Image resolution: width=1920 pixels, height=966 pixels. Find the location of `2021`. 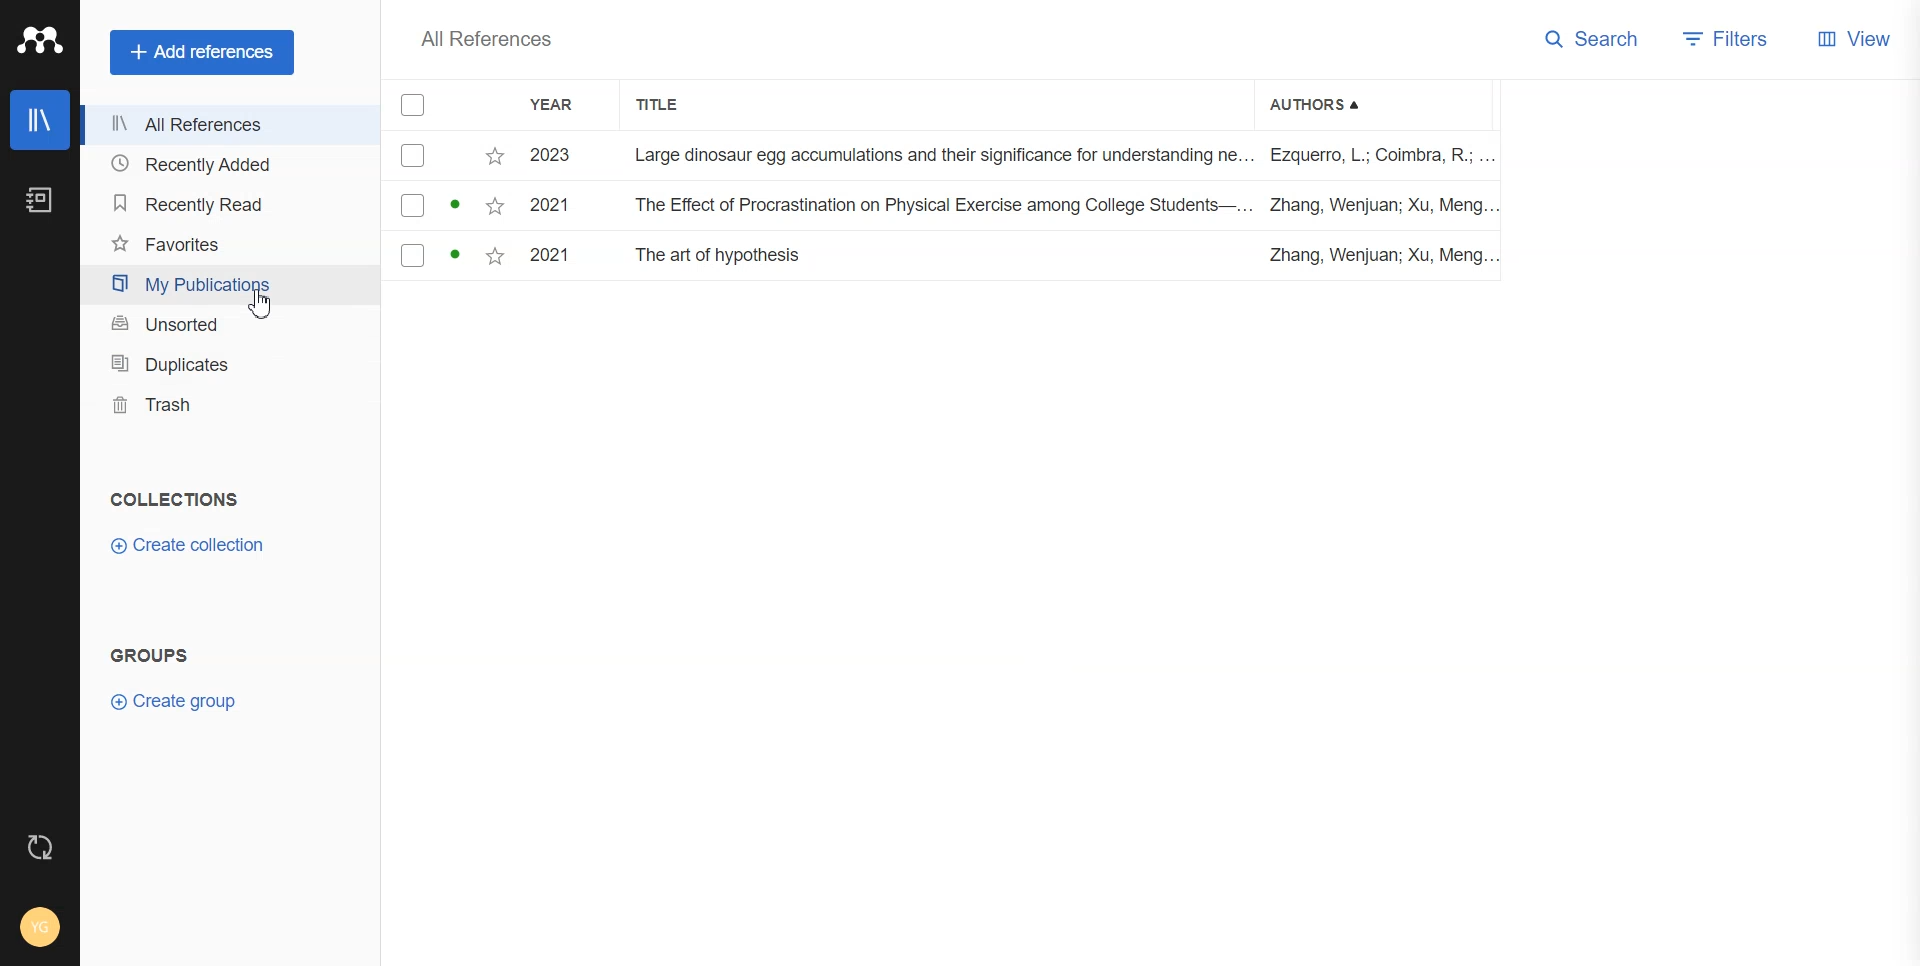

2021 is located at coordinates (548, 206).